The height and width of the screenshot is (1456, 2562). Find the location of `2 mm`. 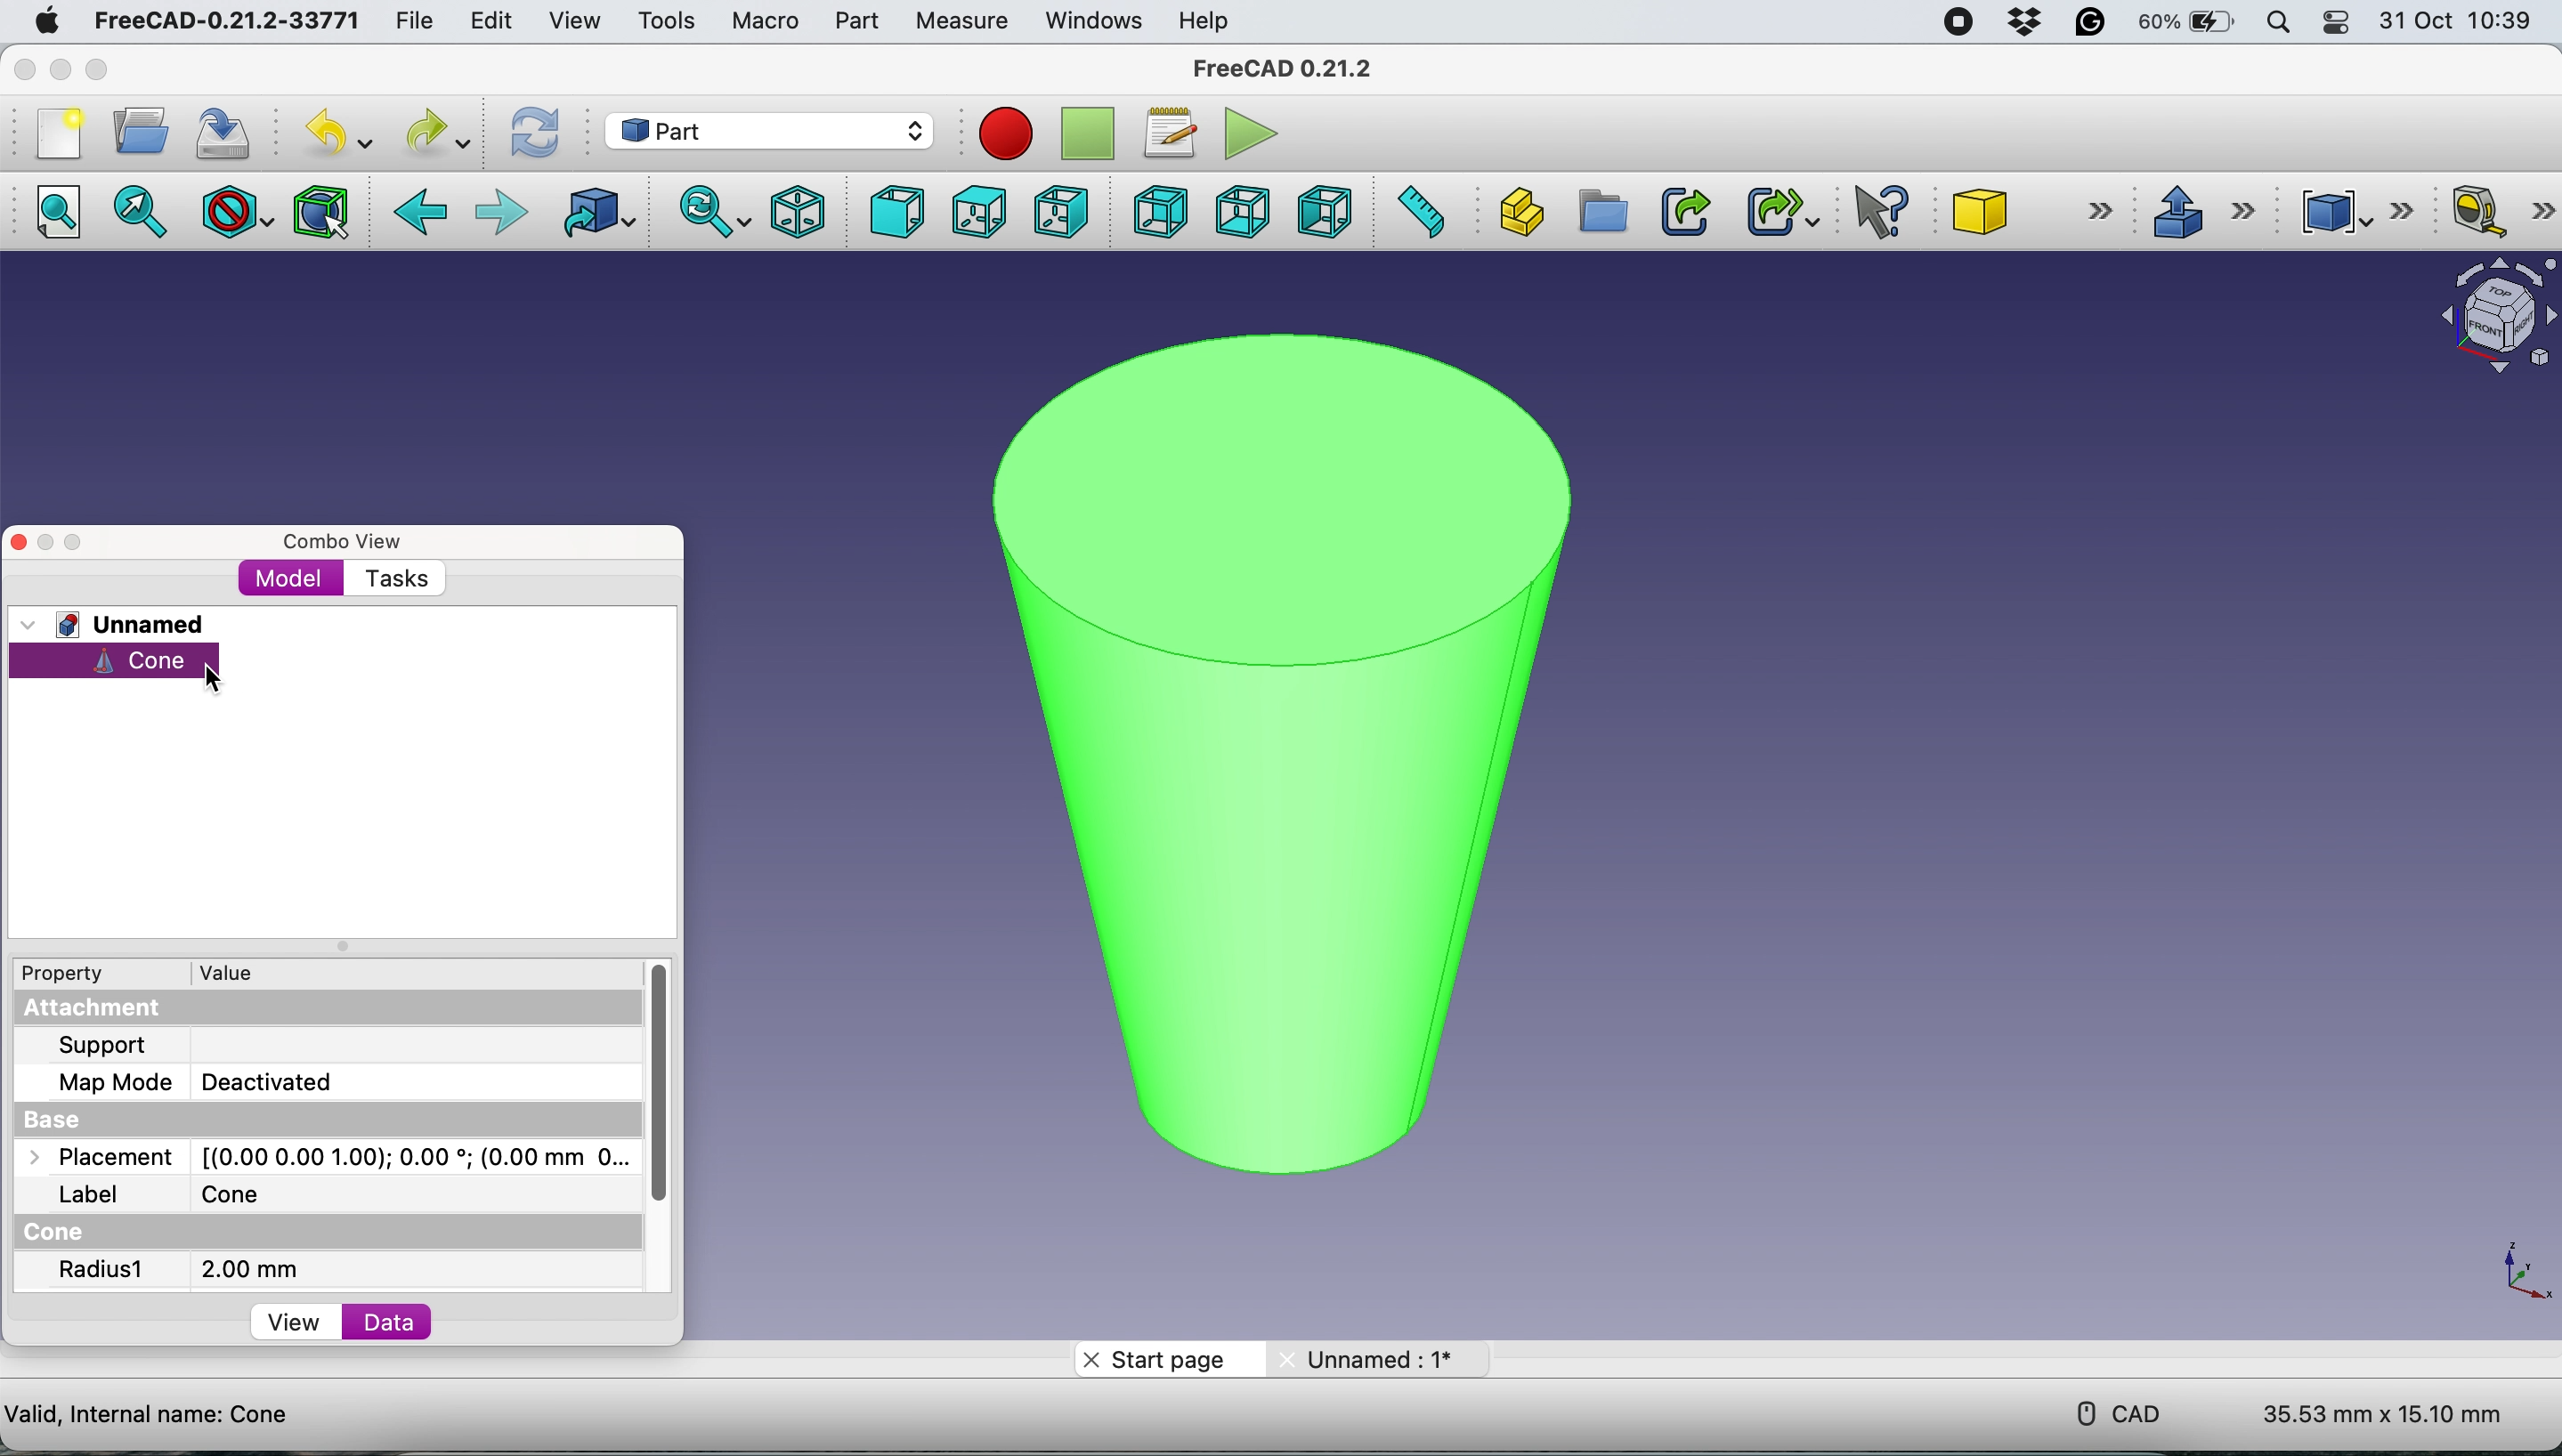

2 mm is located at coordinates (250, 1269).